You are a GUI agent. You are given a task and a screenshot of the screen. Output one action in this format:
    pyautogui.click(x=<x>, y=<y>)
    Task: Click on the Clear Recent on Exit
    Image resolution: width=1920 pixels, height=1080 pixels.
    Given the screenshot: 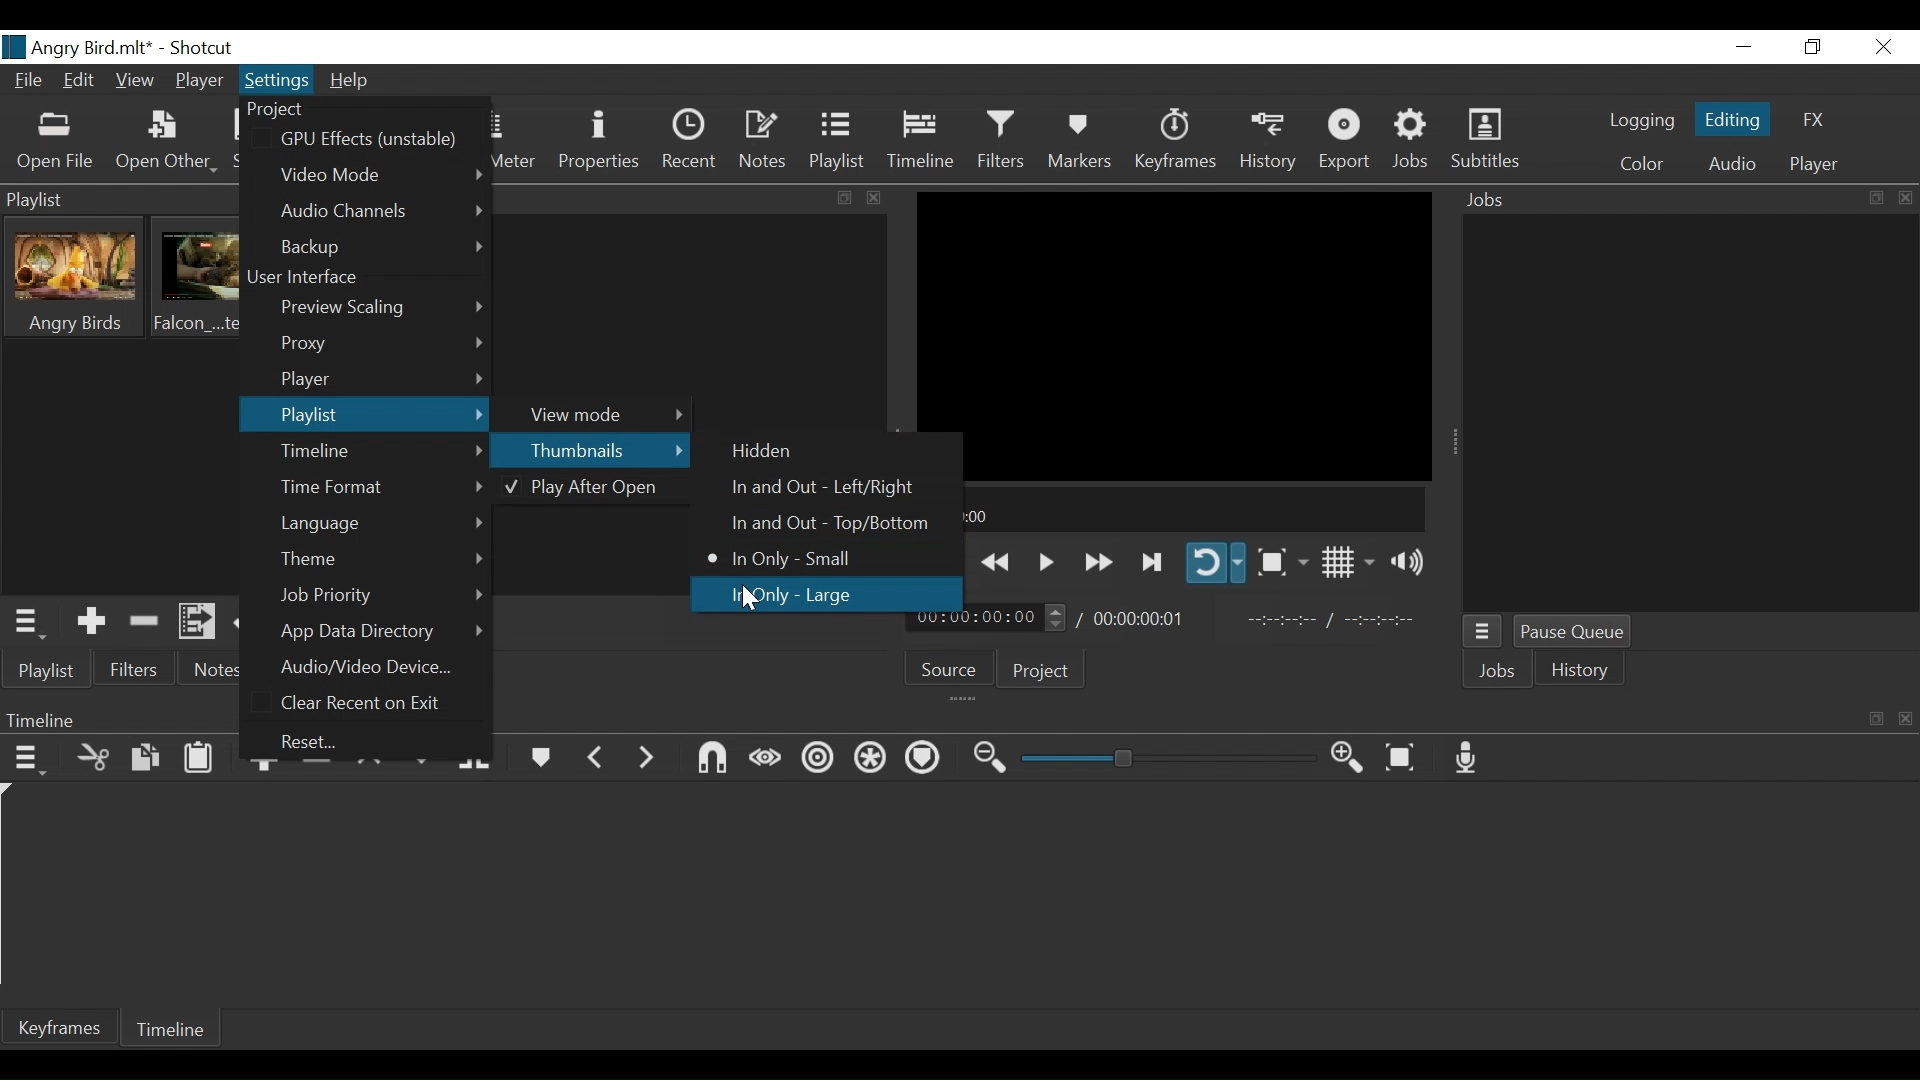 What is the action you would take?
    pyautogui.click(x=369, y=703)
    